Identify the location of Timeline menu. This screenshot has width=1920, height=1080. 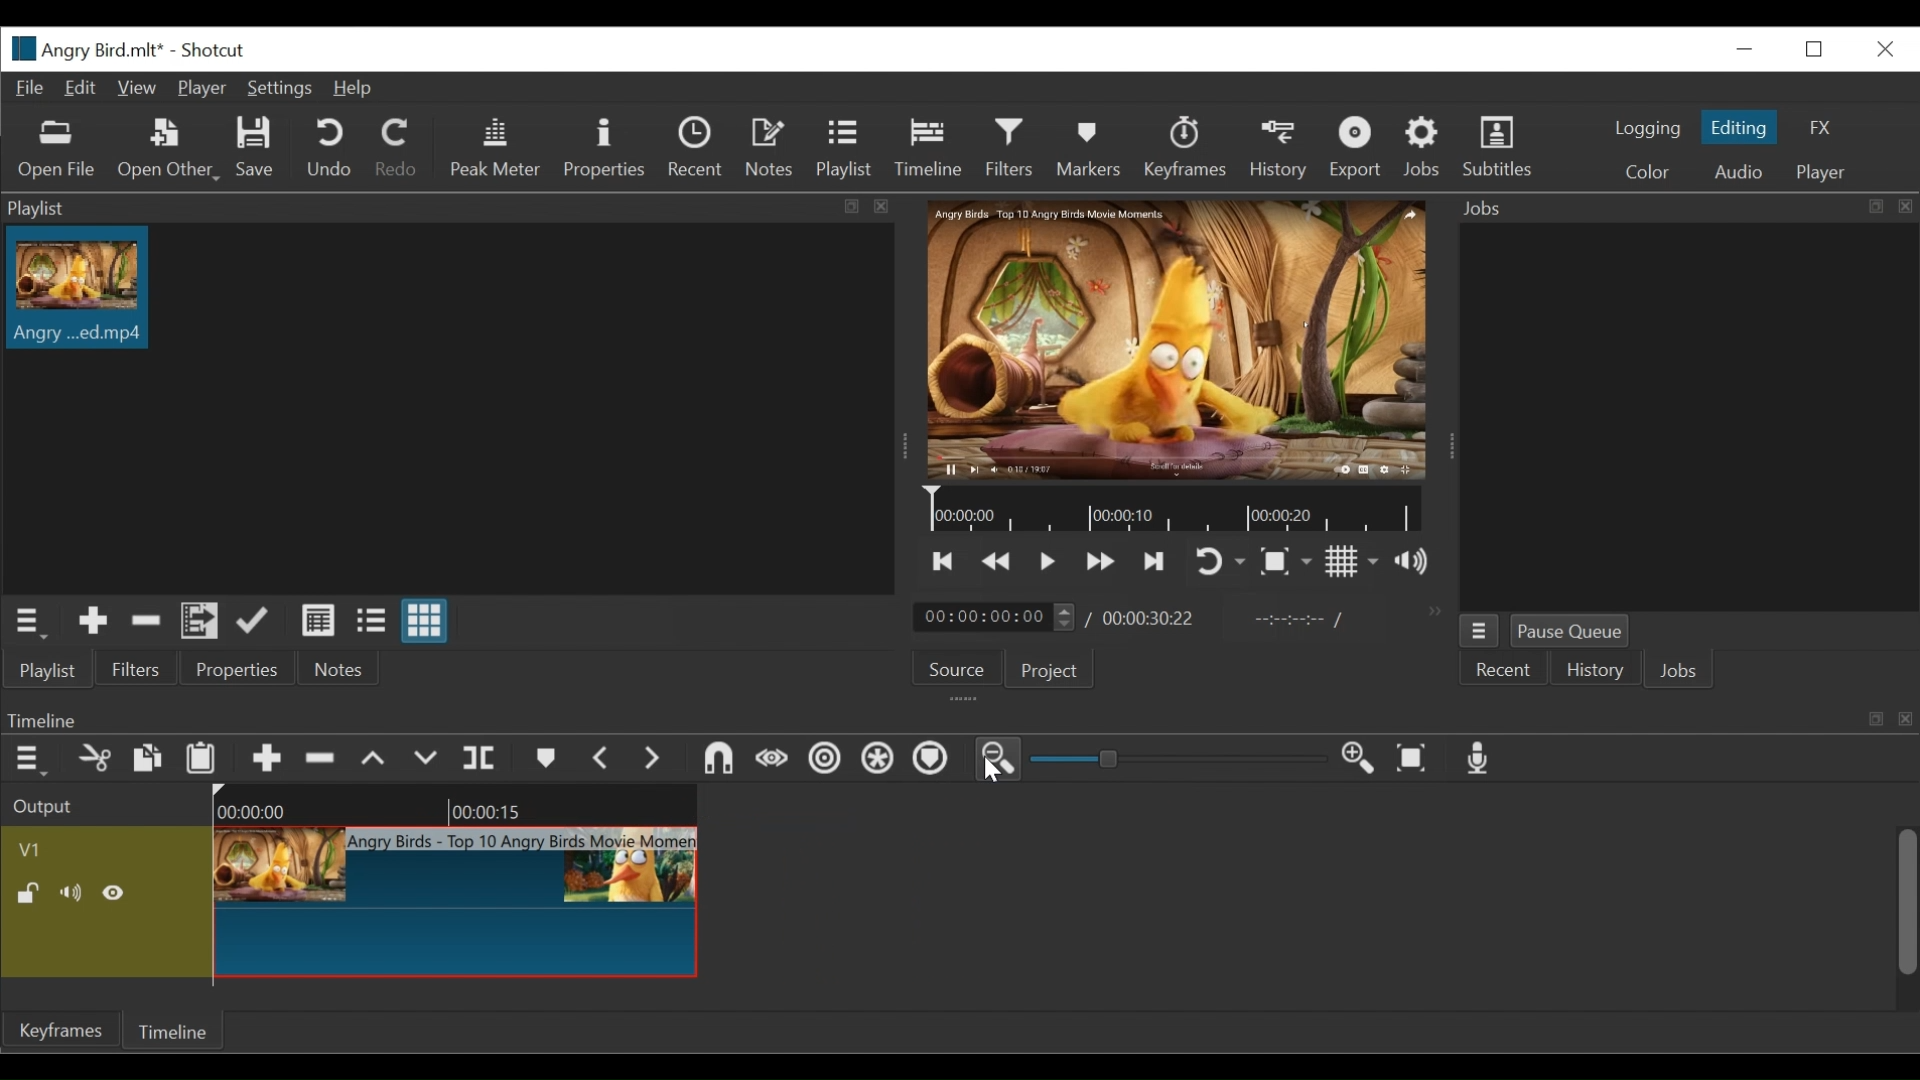
(26, 758).